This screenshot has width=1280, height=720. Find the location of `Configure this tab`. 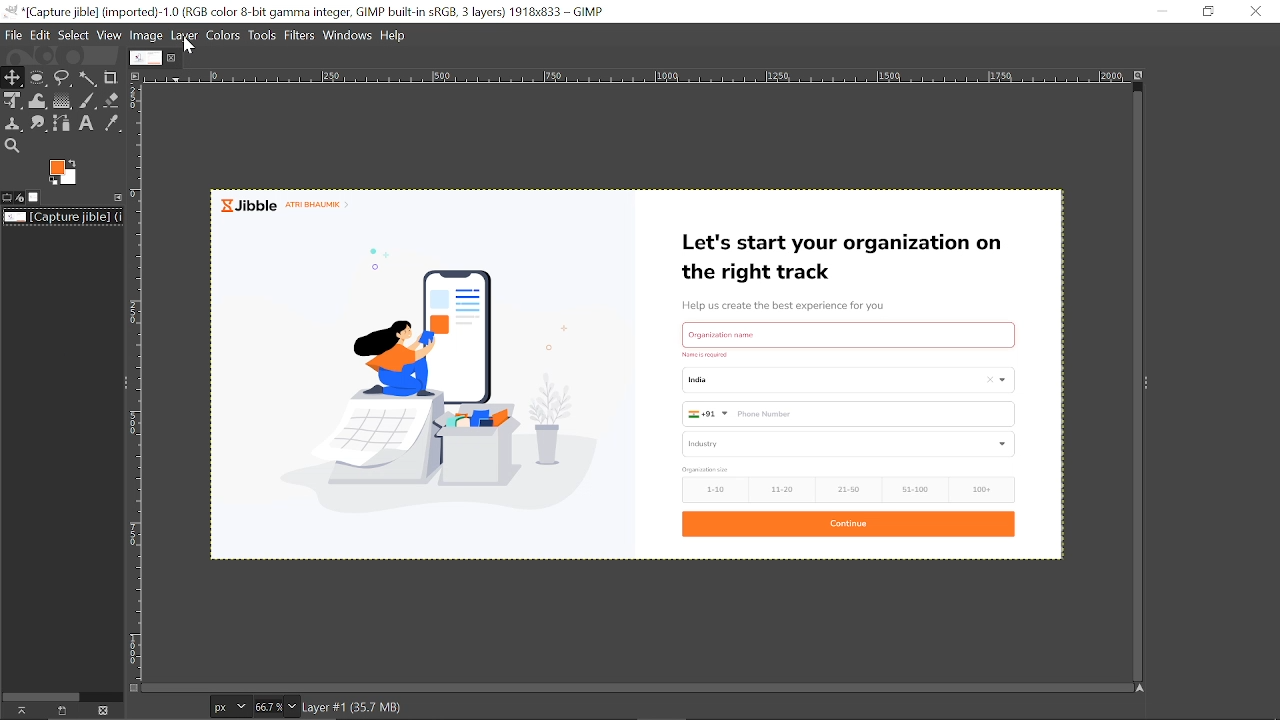

Configure this tab is located at coordinates (115, 197).